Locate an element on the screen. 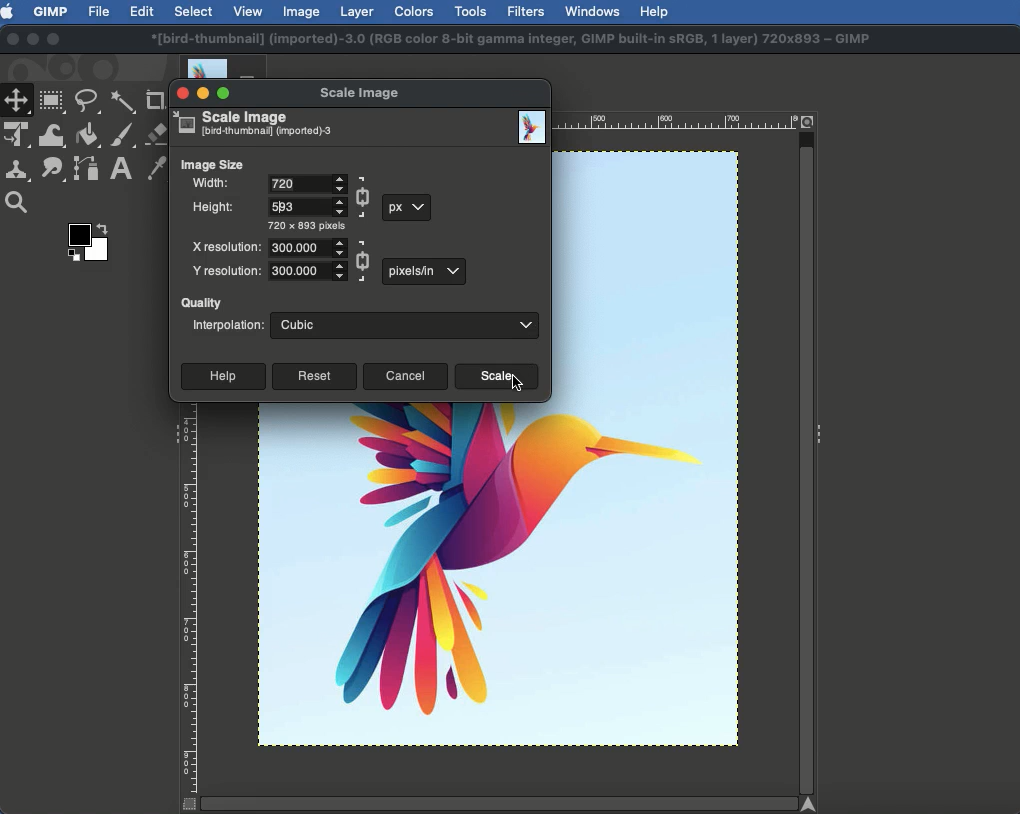 Image resolution: width=1020 pixels, height=814 pixels. GIMP is located at coordinates (50, 12).